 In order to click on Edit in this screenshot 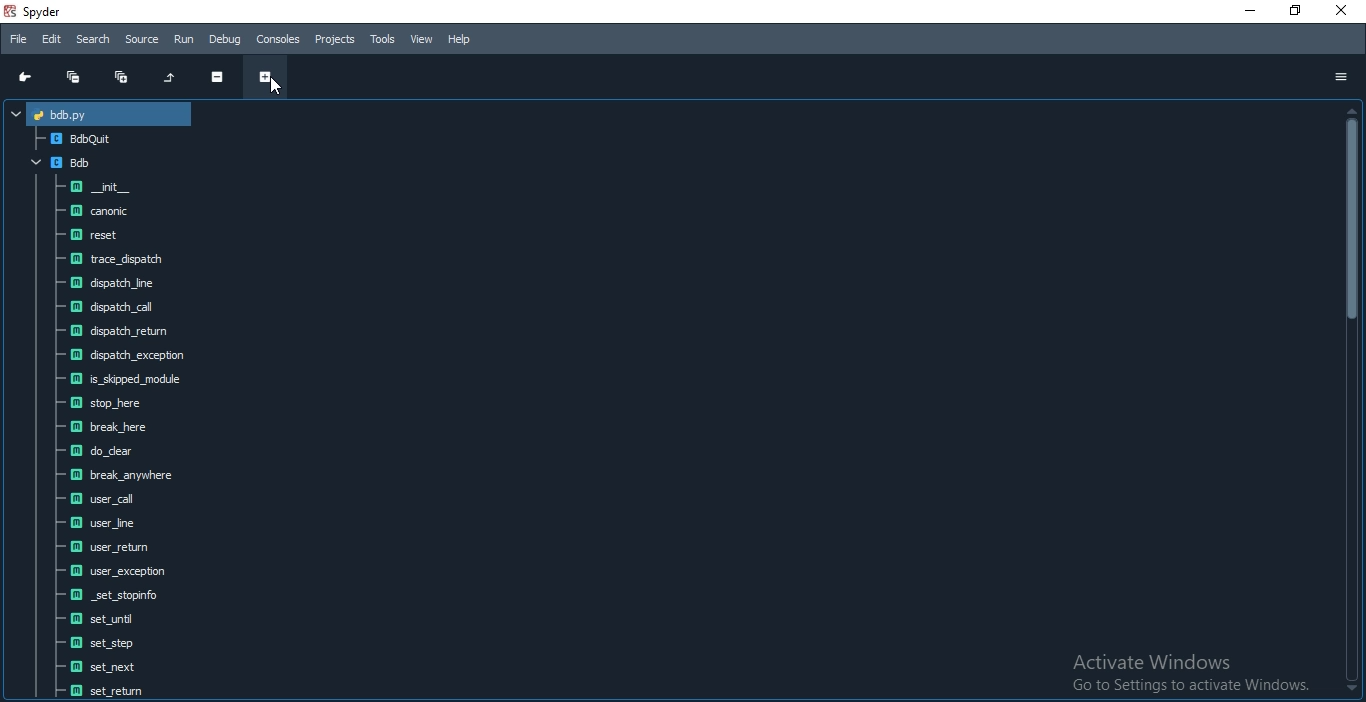, I will do `click(51, 39)`.